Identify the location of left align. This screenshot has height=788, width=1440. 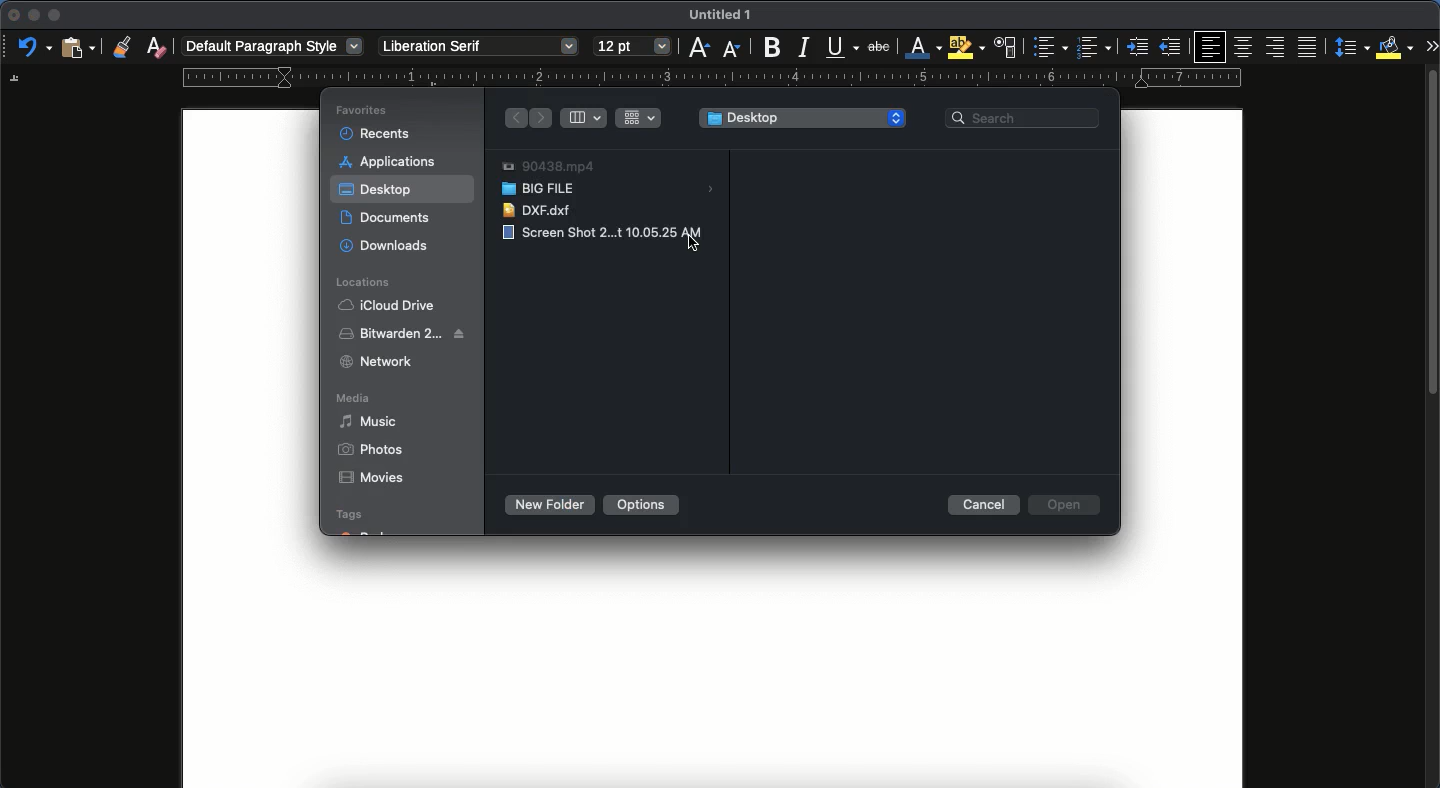
(1212, 46).